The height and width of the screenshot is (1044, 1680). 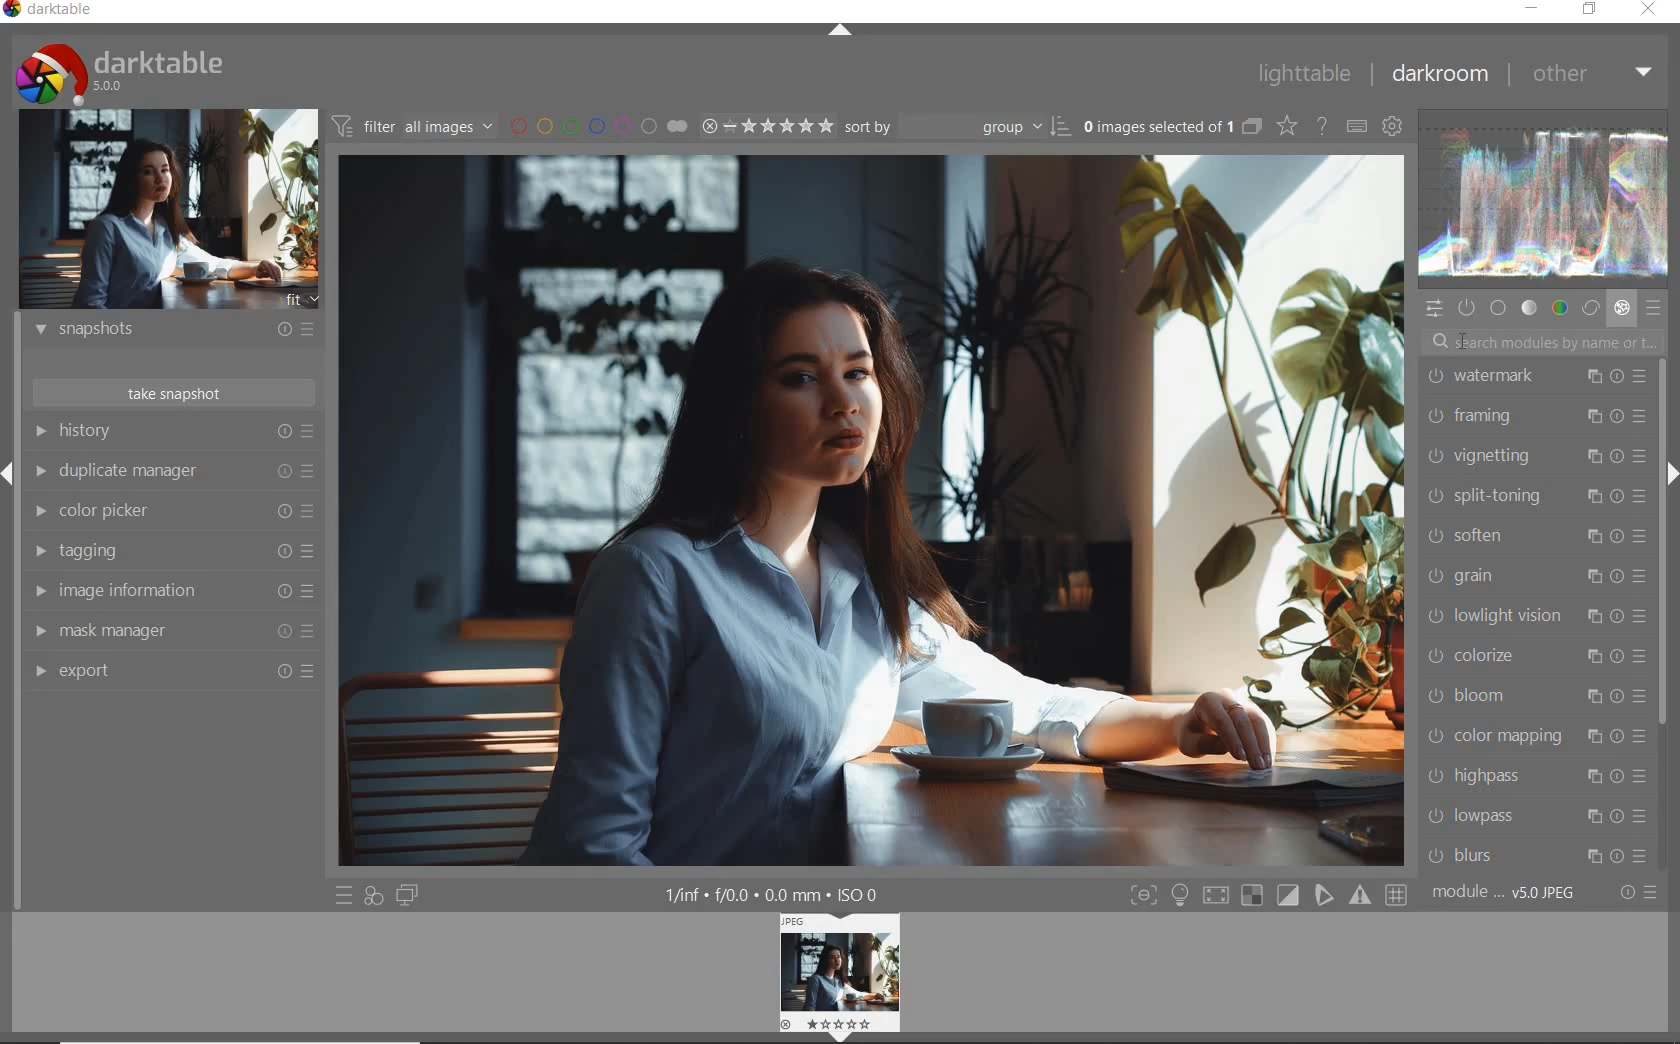 I want to click on presets, so click(x=1655, y=307).